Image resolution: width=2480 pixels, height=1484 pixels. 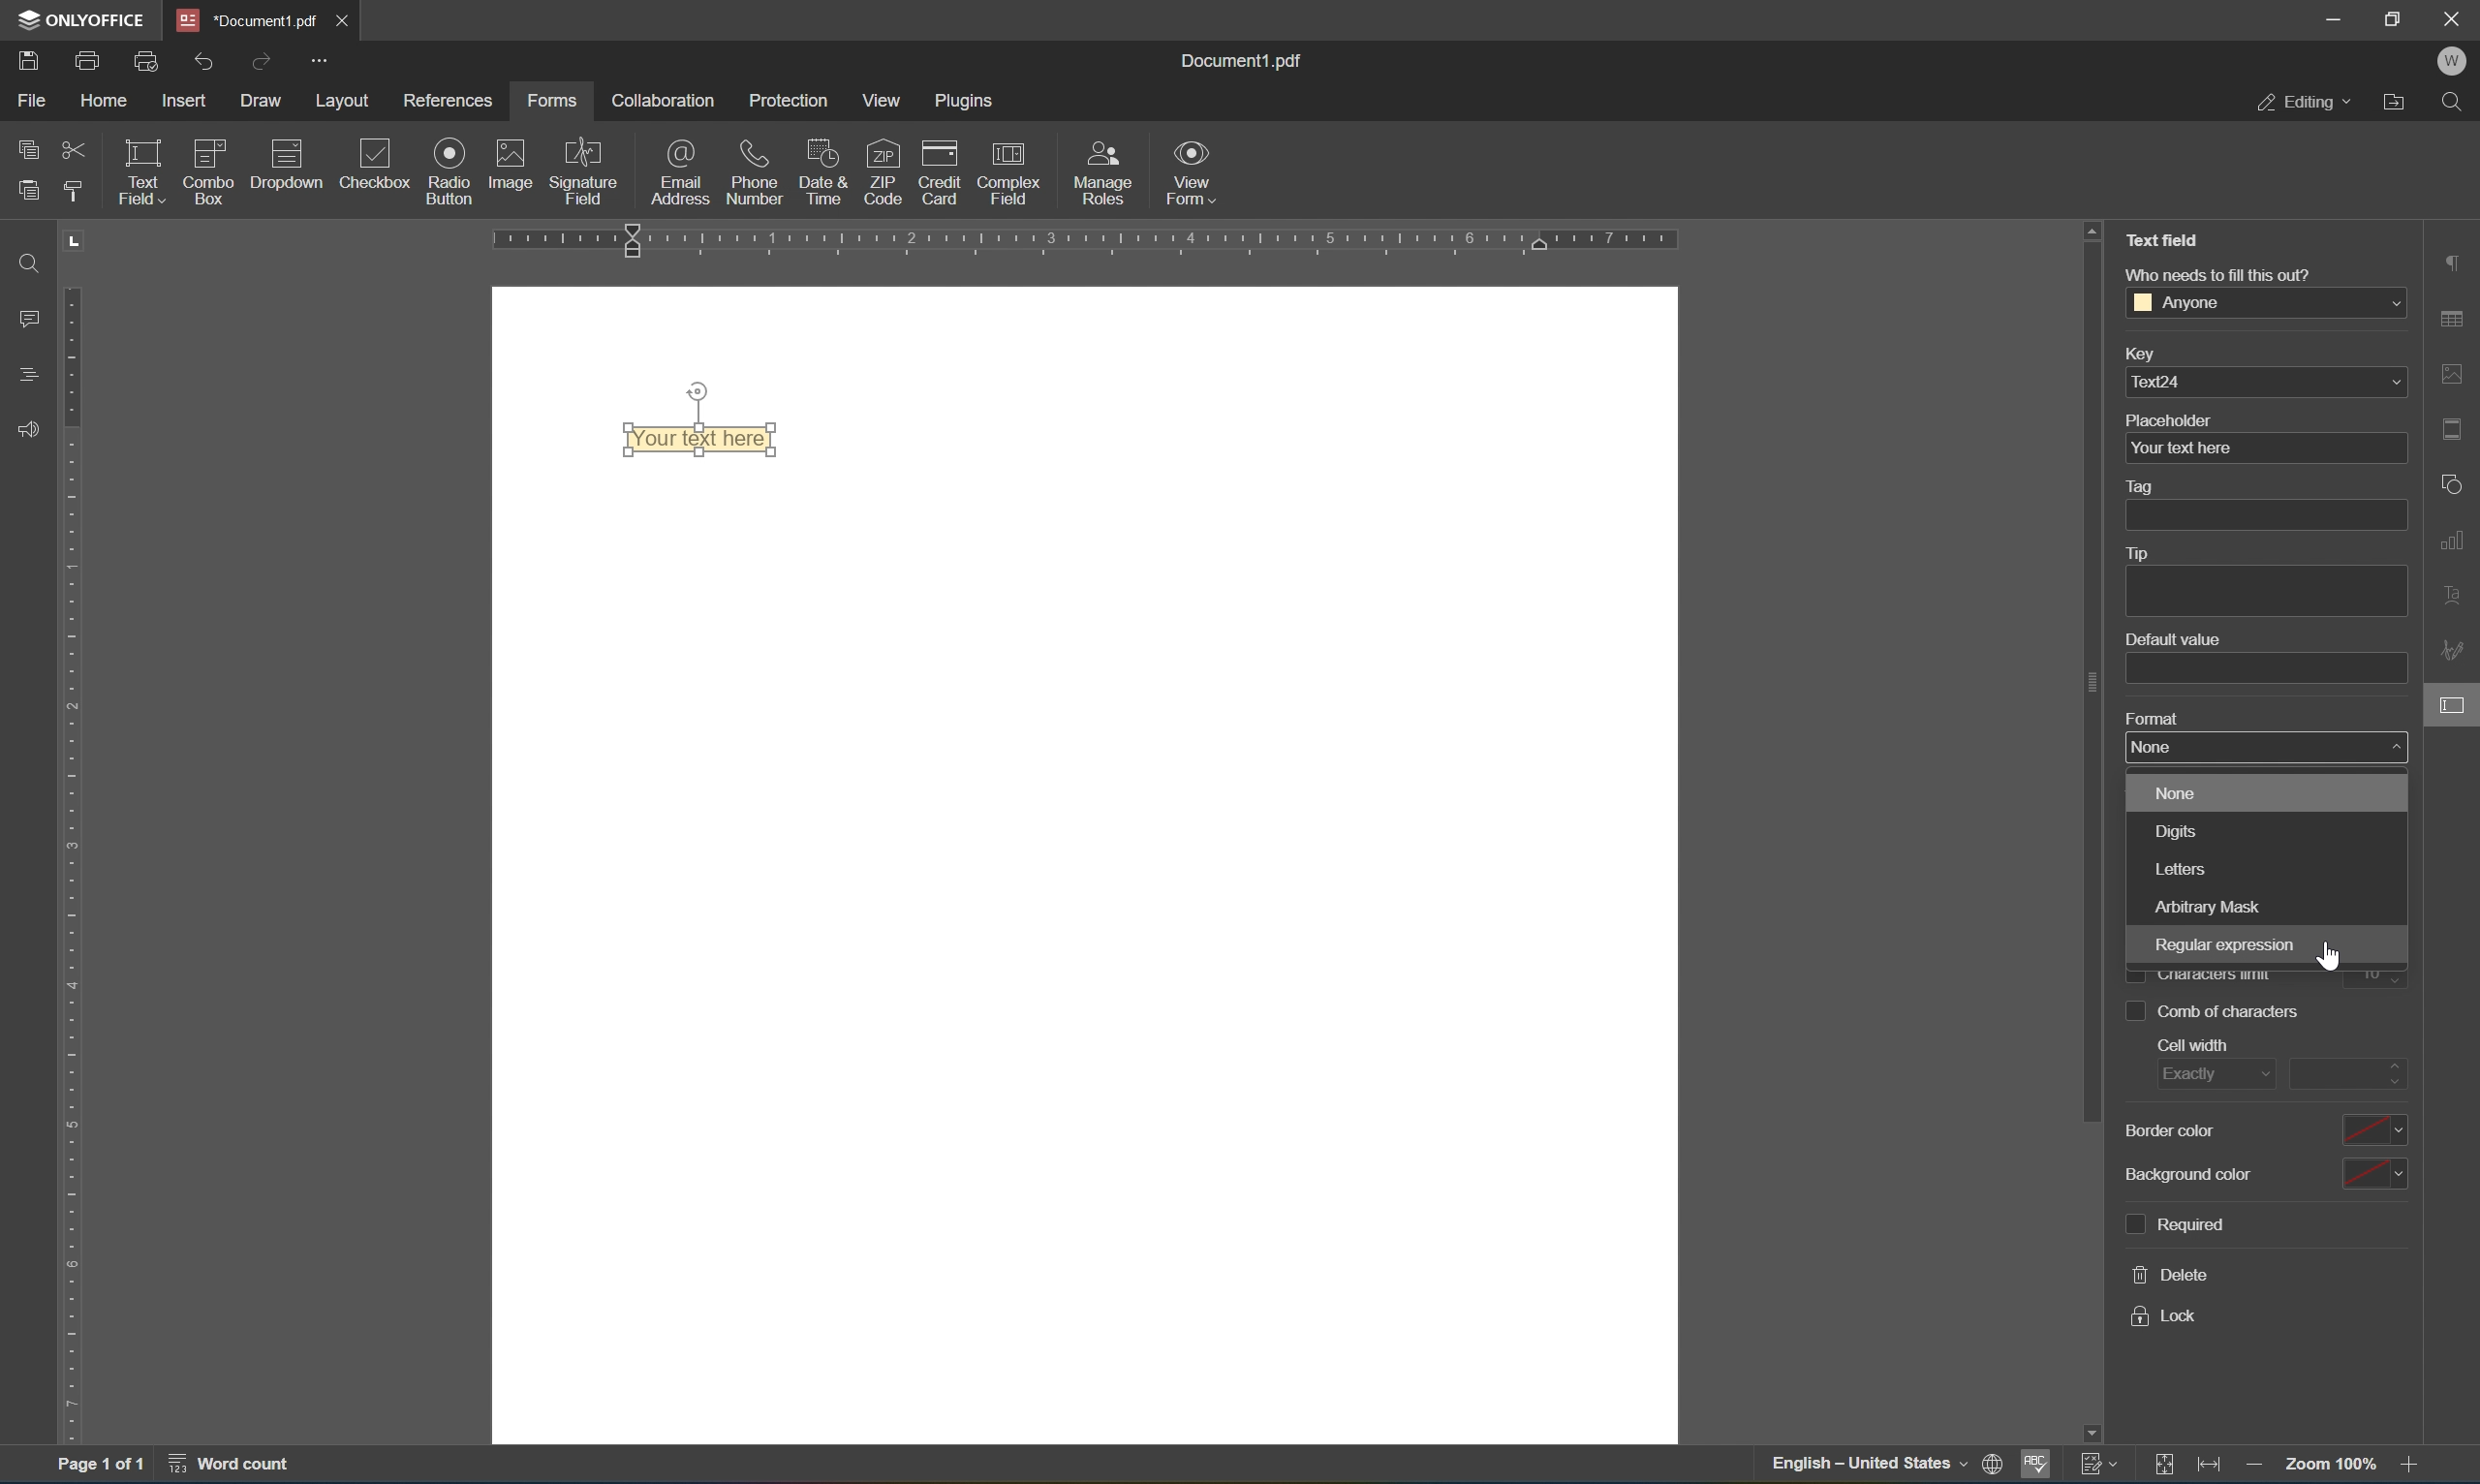 What do you see at coordinates (512, 162) in the screenshot?
I see `image` at bounding box center [512, 162].